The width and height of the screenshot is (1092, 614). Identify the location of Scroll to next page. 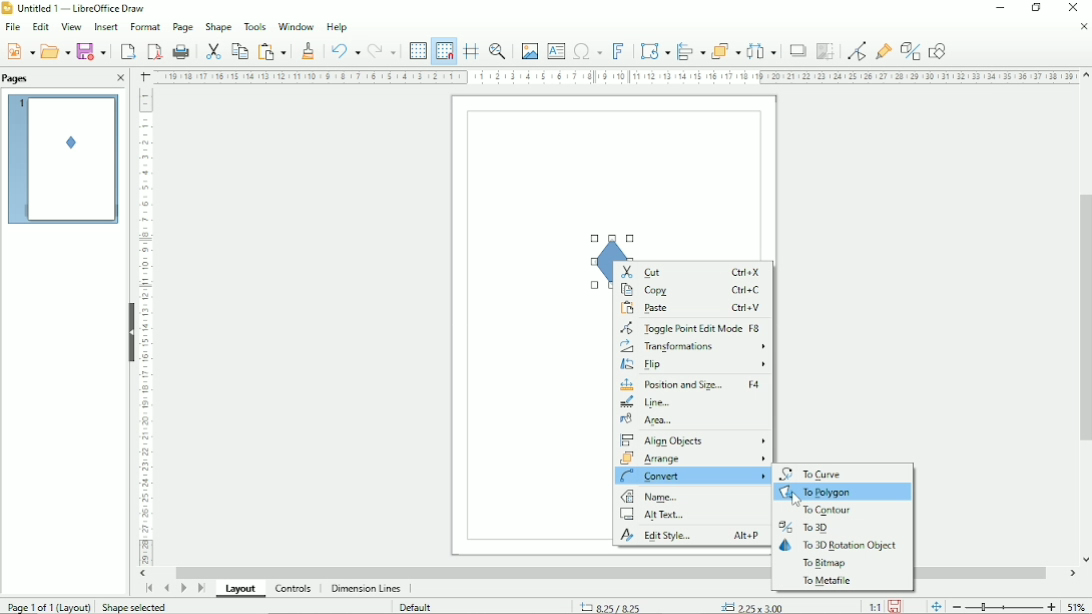
(184, 589).